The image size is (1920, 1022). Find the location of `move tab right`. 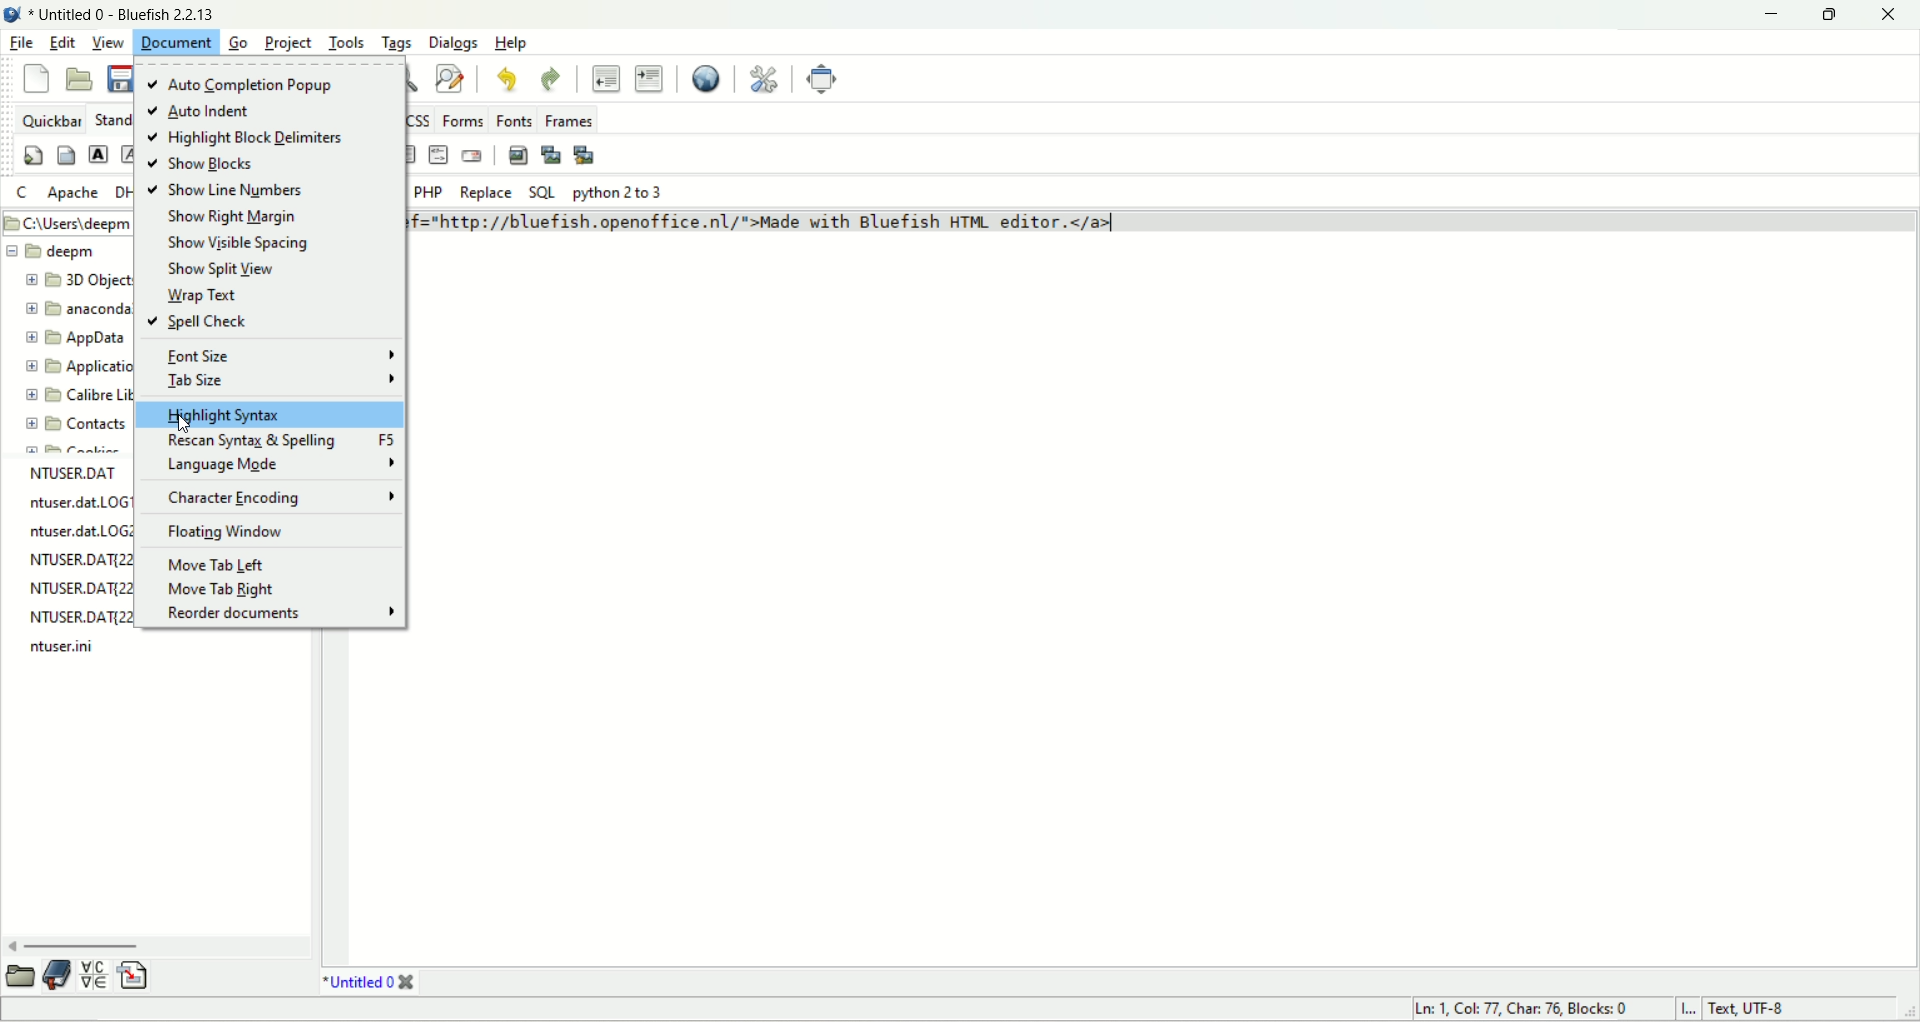

move tab right is located at coordinates (220, 590).